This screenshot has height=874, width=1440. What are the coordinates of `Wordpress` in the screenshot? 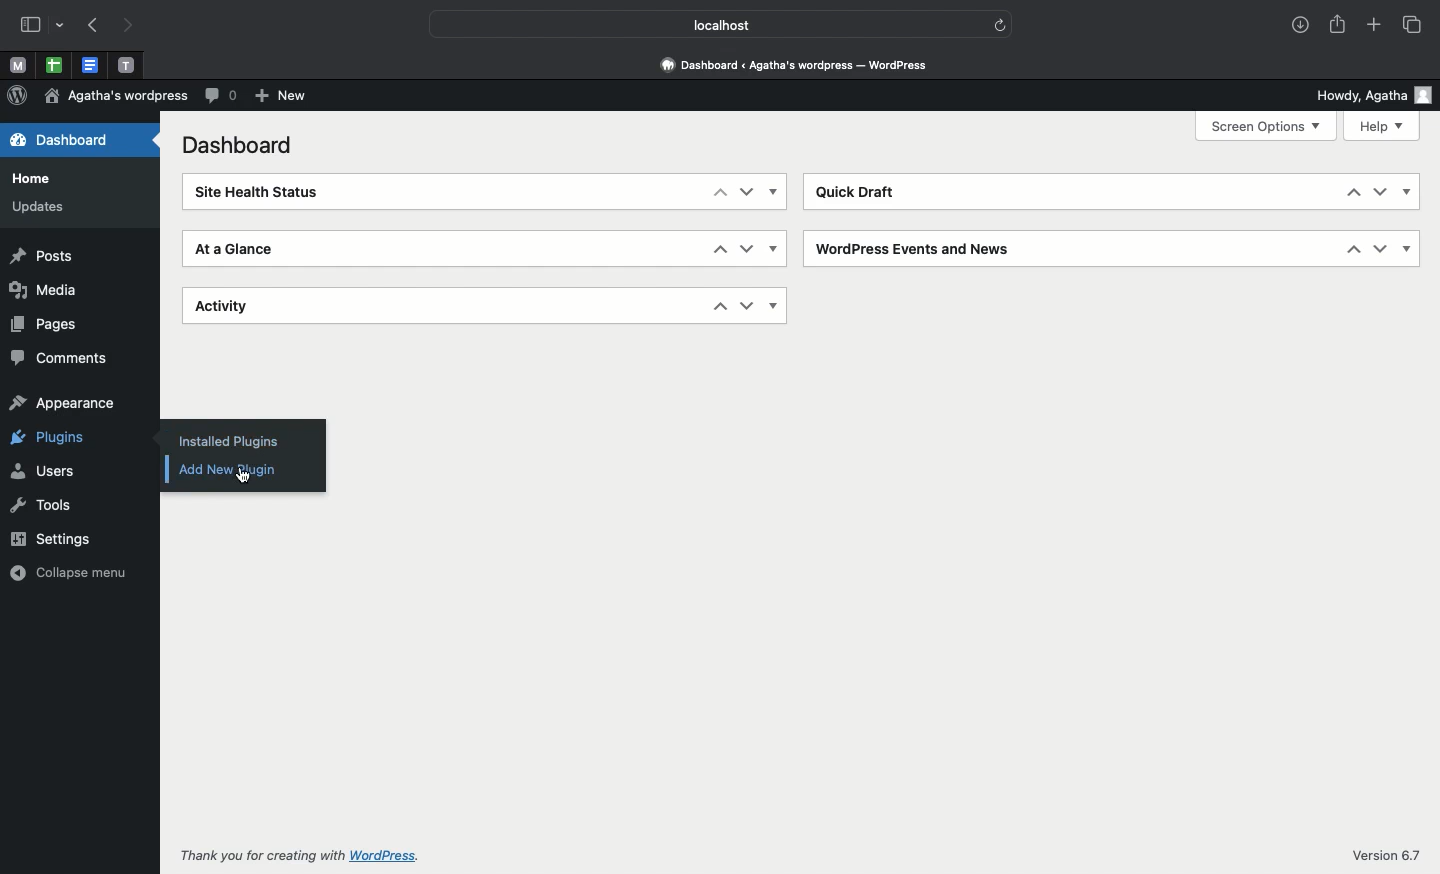 It's located at (18, 97).